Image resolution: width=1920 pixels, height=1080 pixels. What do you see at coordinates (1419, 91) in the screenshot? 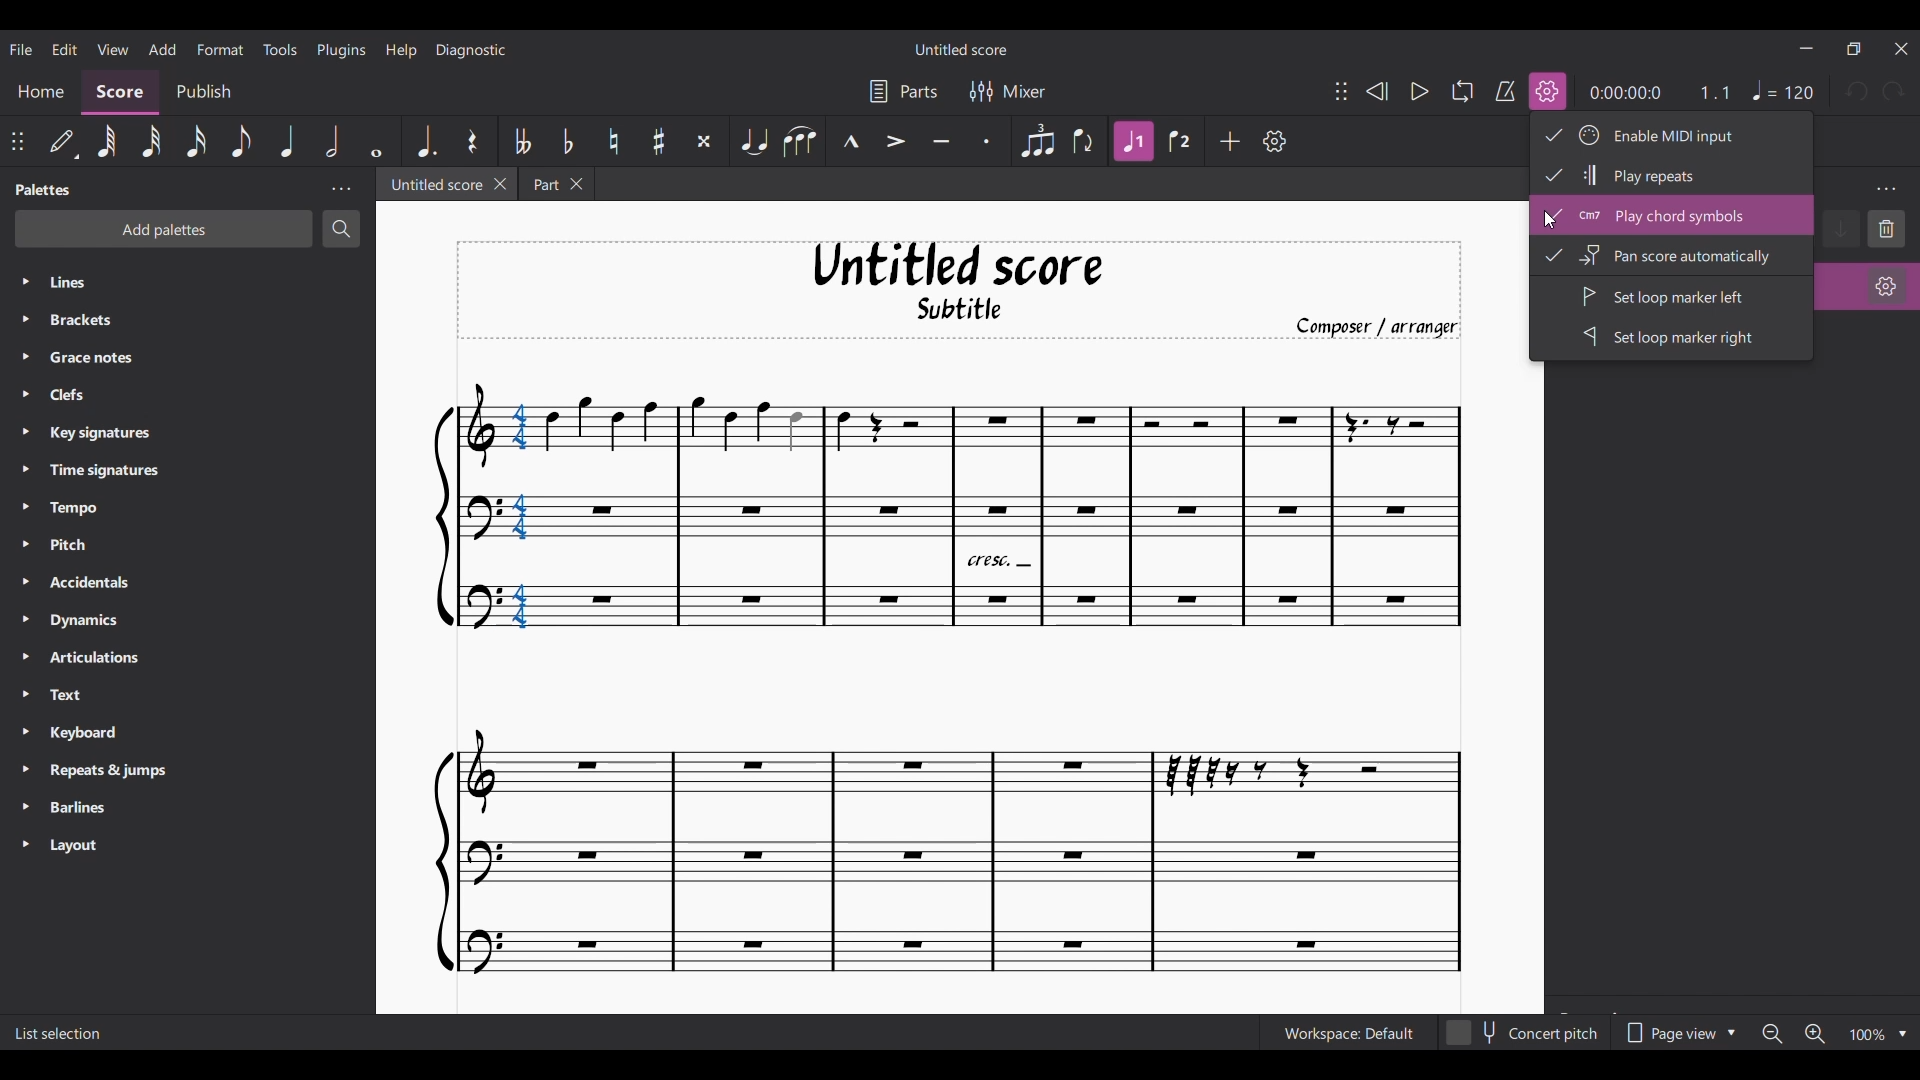
I see `Play` at bounding box center [1419, 91].